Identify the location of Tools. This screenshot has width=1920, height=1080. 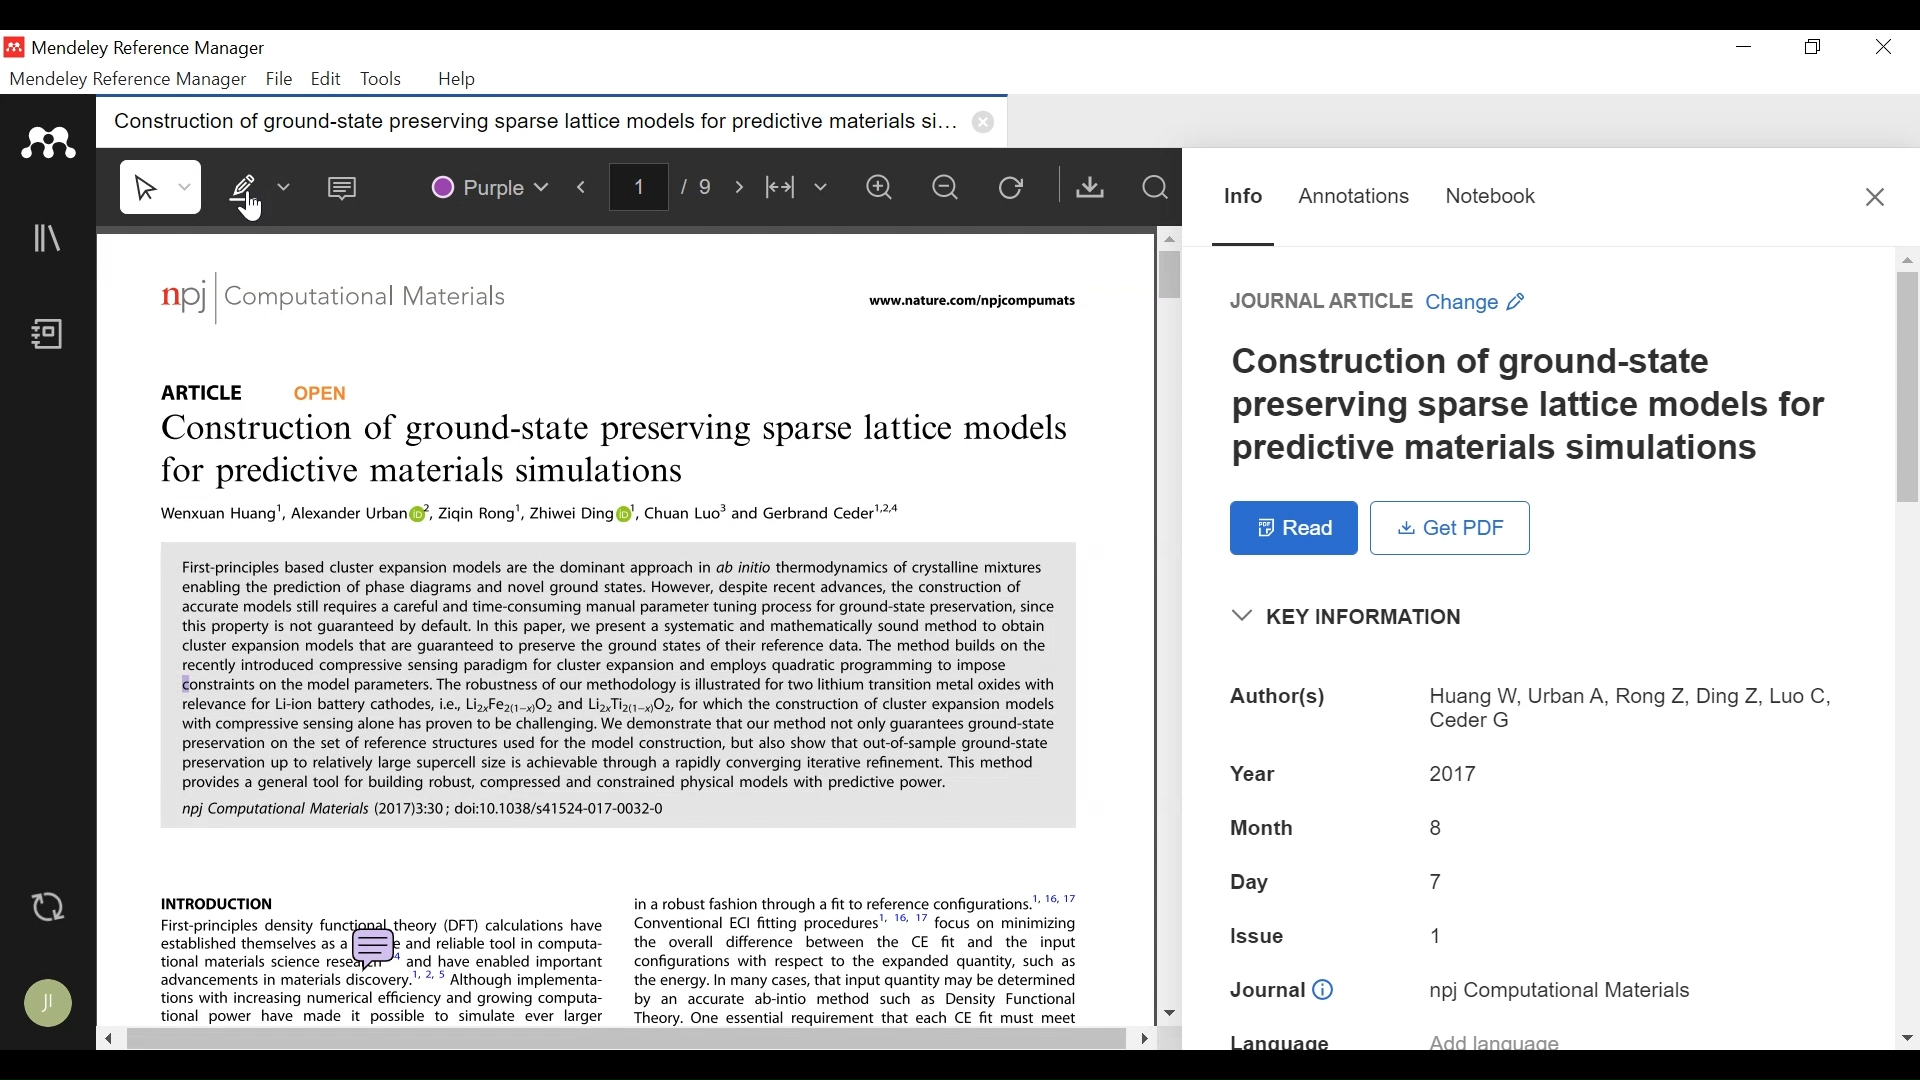
(379, 79).